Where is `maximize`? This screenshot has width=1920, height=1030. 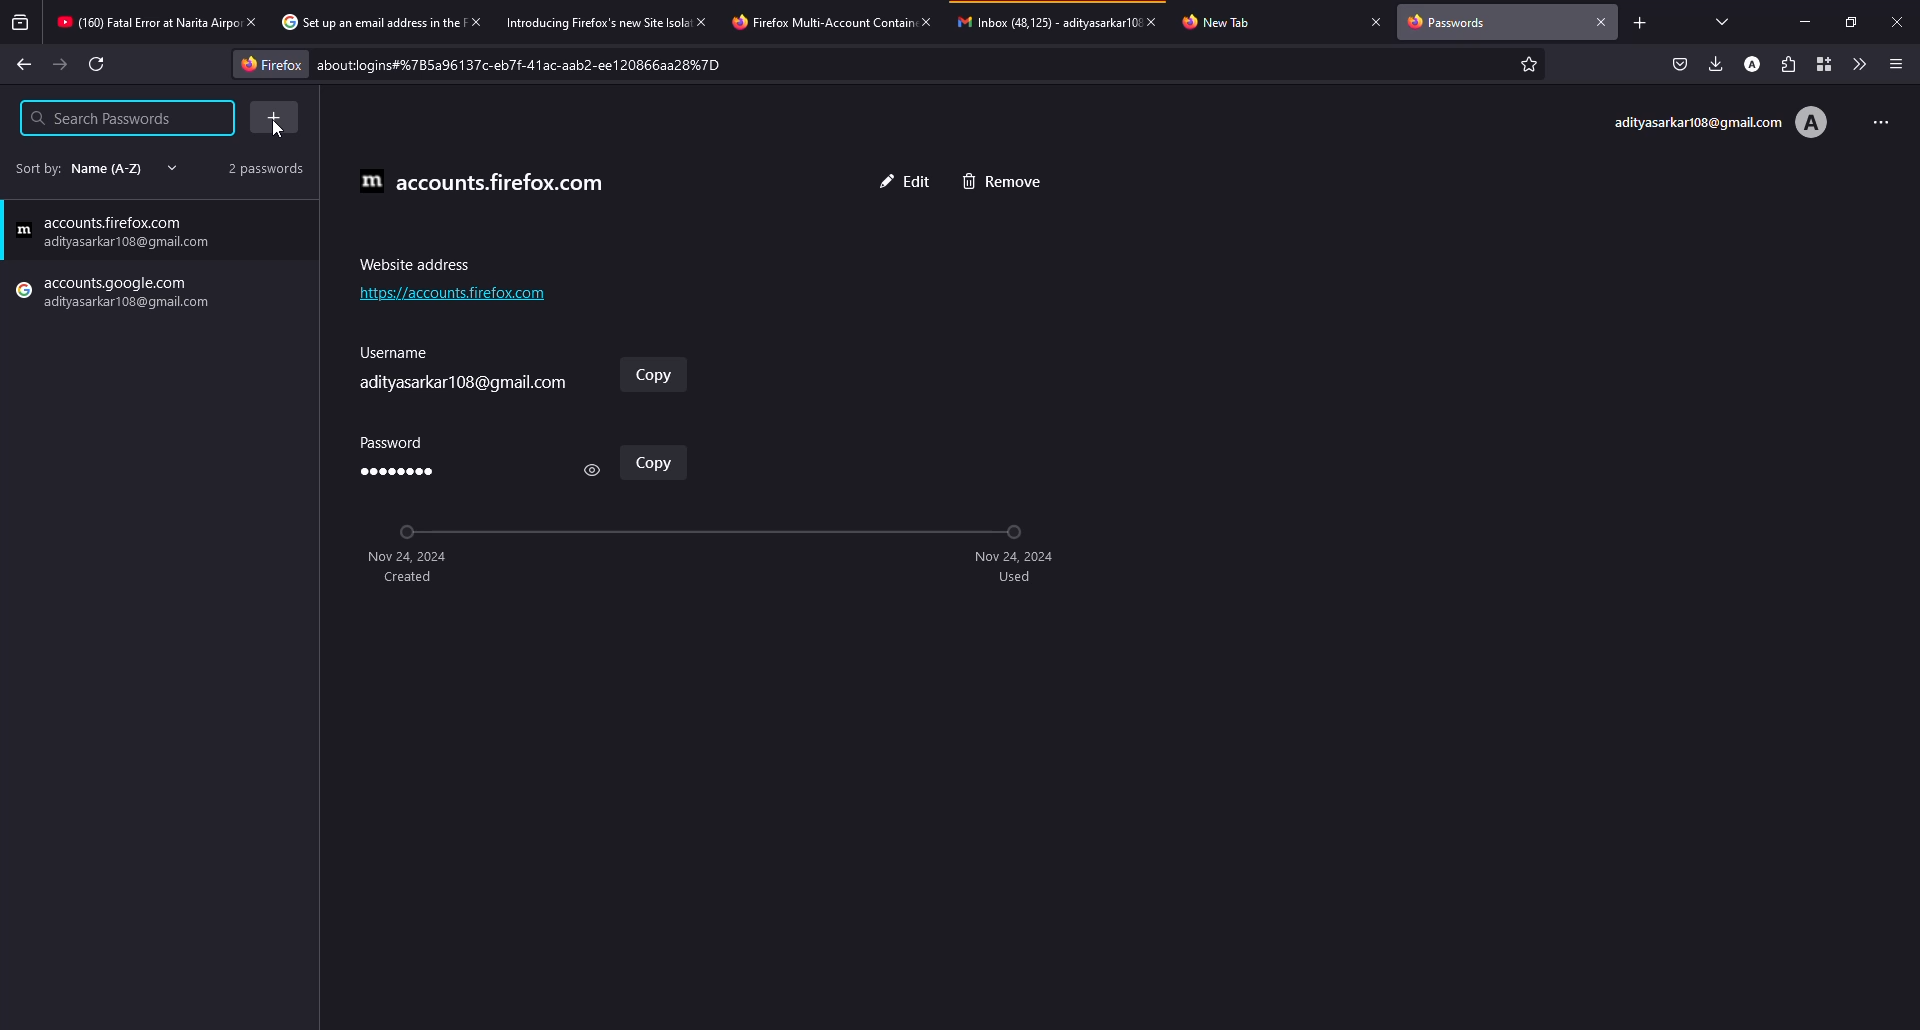 maximize is located at coordinates (1846, 22).